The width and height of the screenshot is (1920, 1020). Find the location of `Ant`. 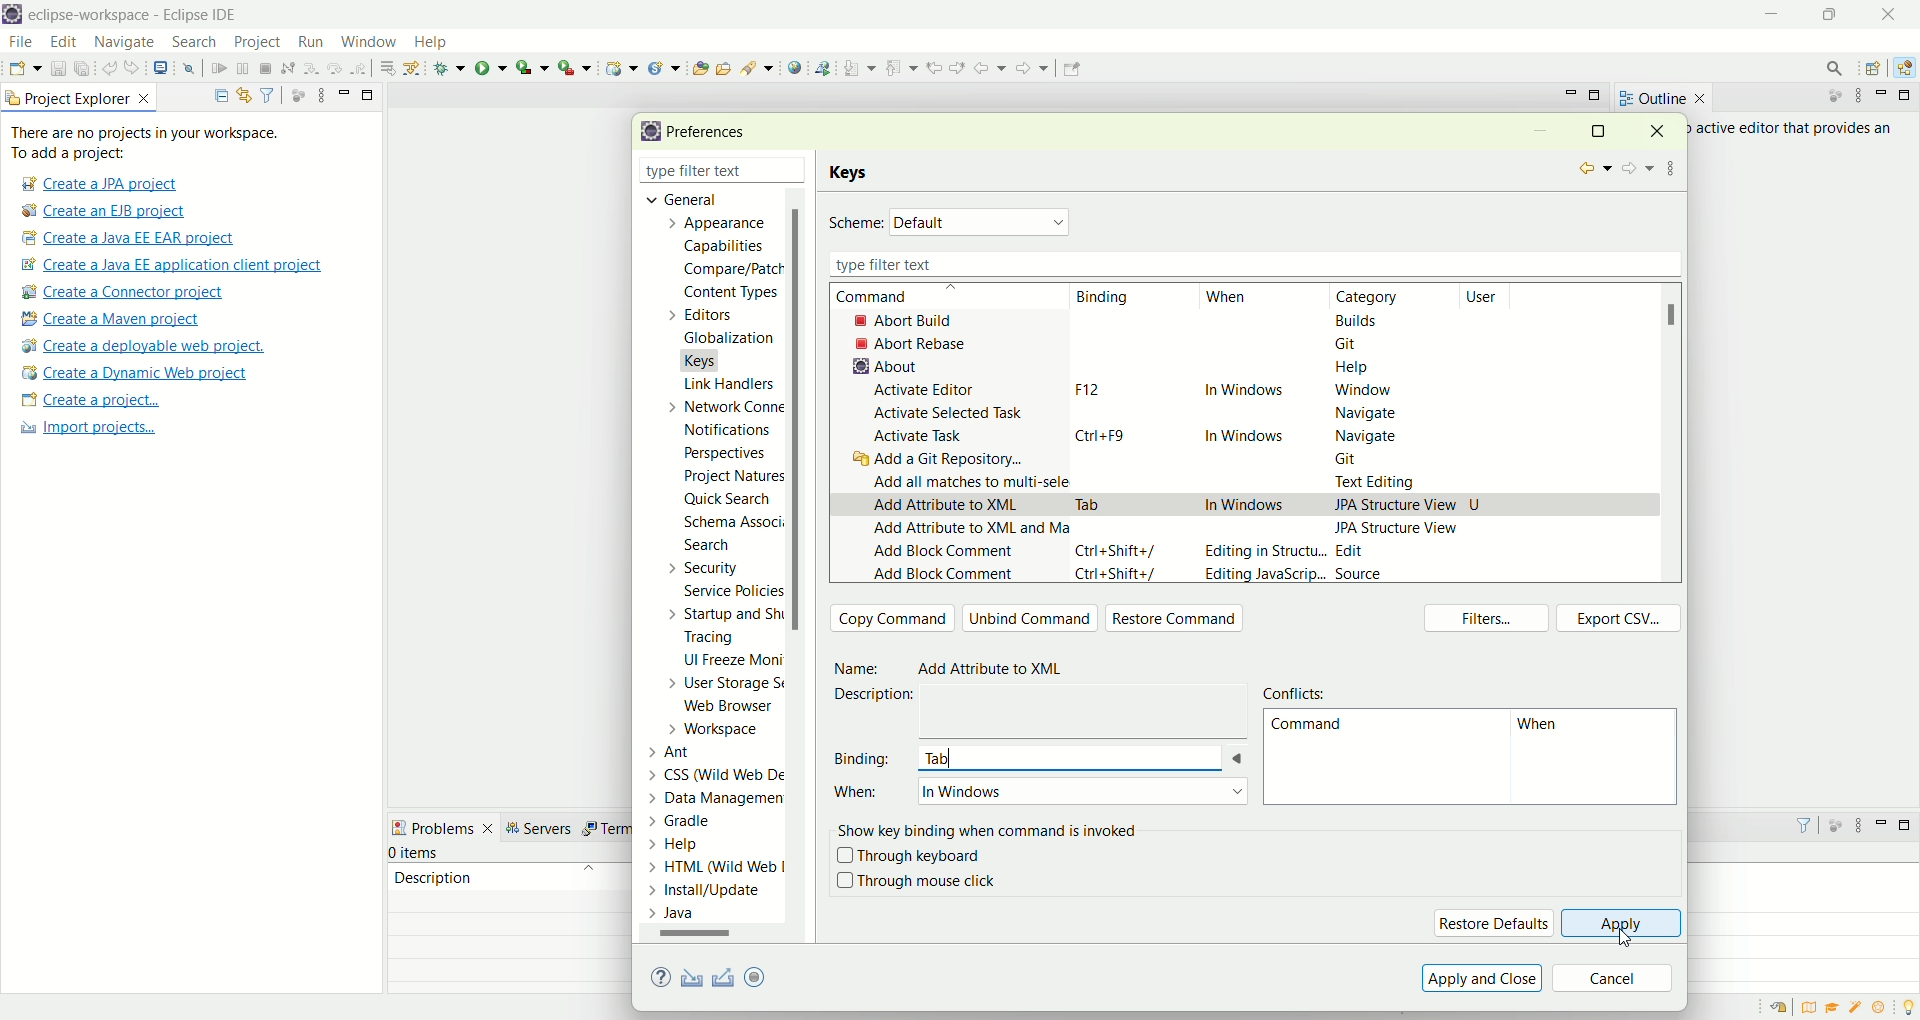

Ant is located at coordinates (682, 750).